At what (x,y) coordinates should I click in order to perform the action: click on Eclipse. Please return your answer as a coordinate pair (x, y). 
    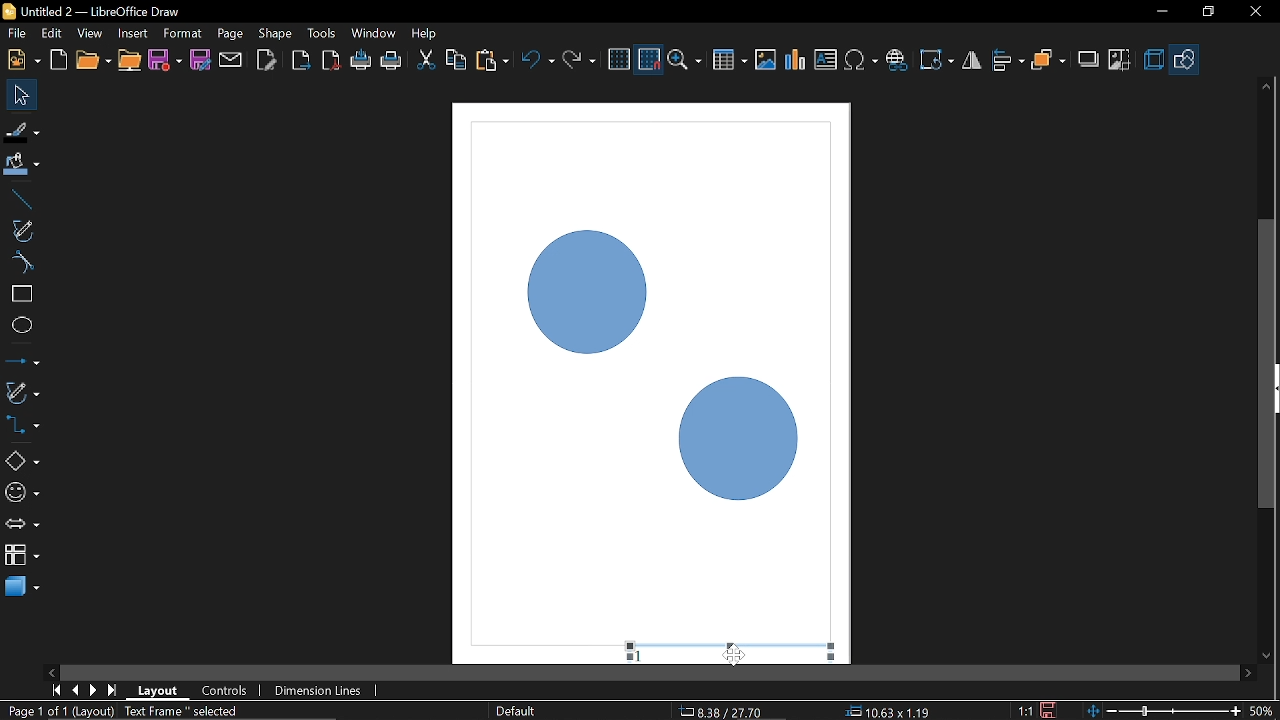
    Looking at the image, I should click on (22, 326).